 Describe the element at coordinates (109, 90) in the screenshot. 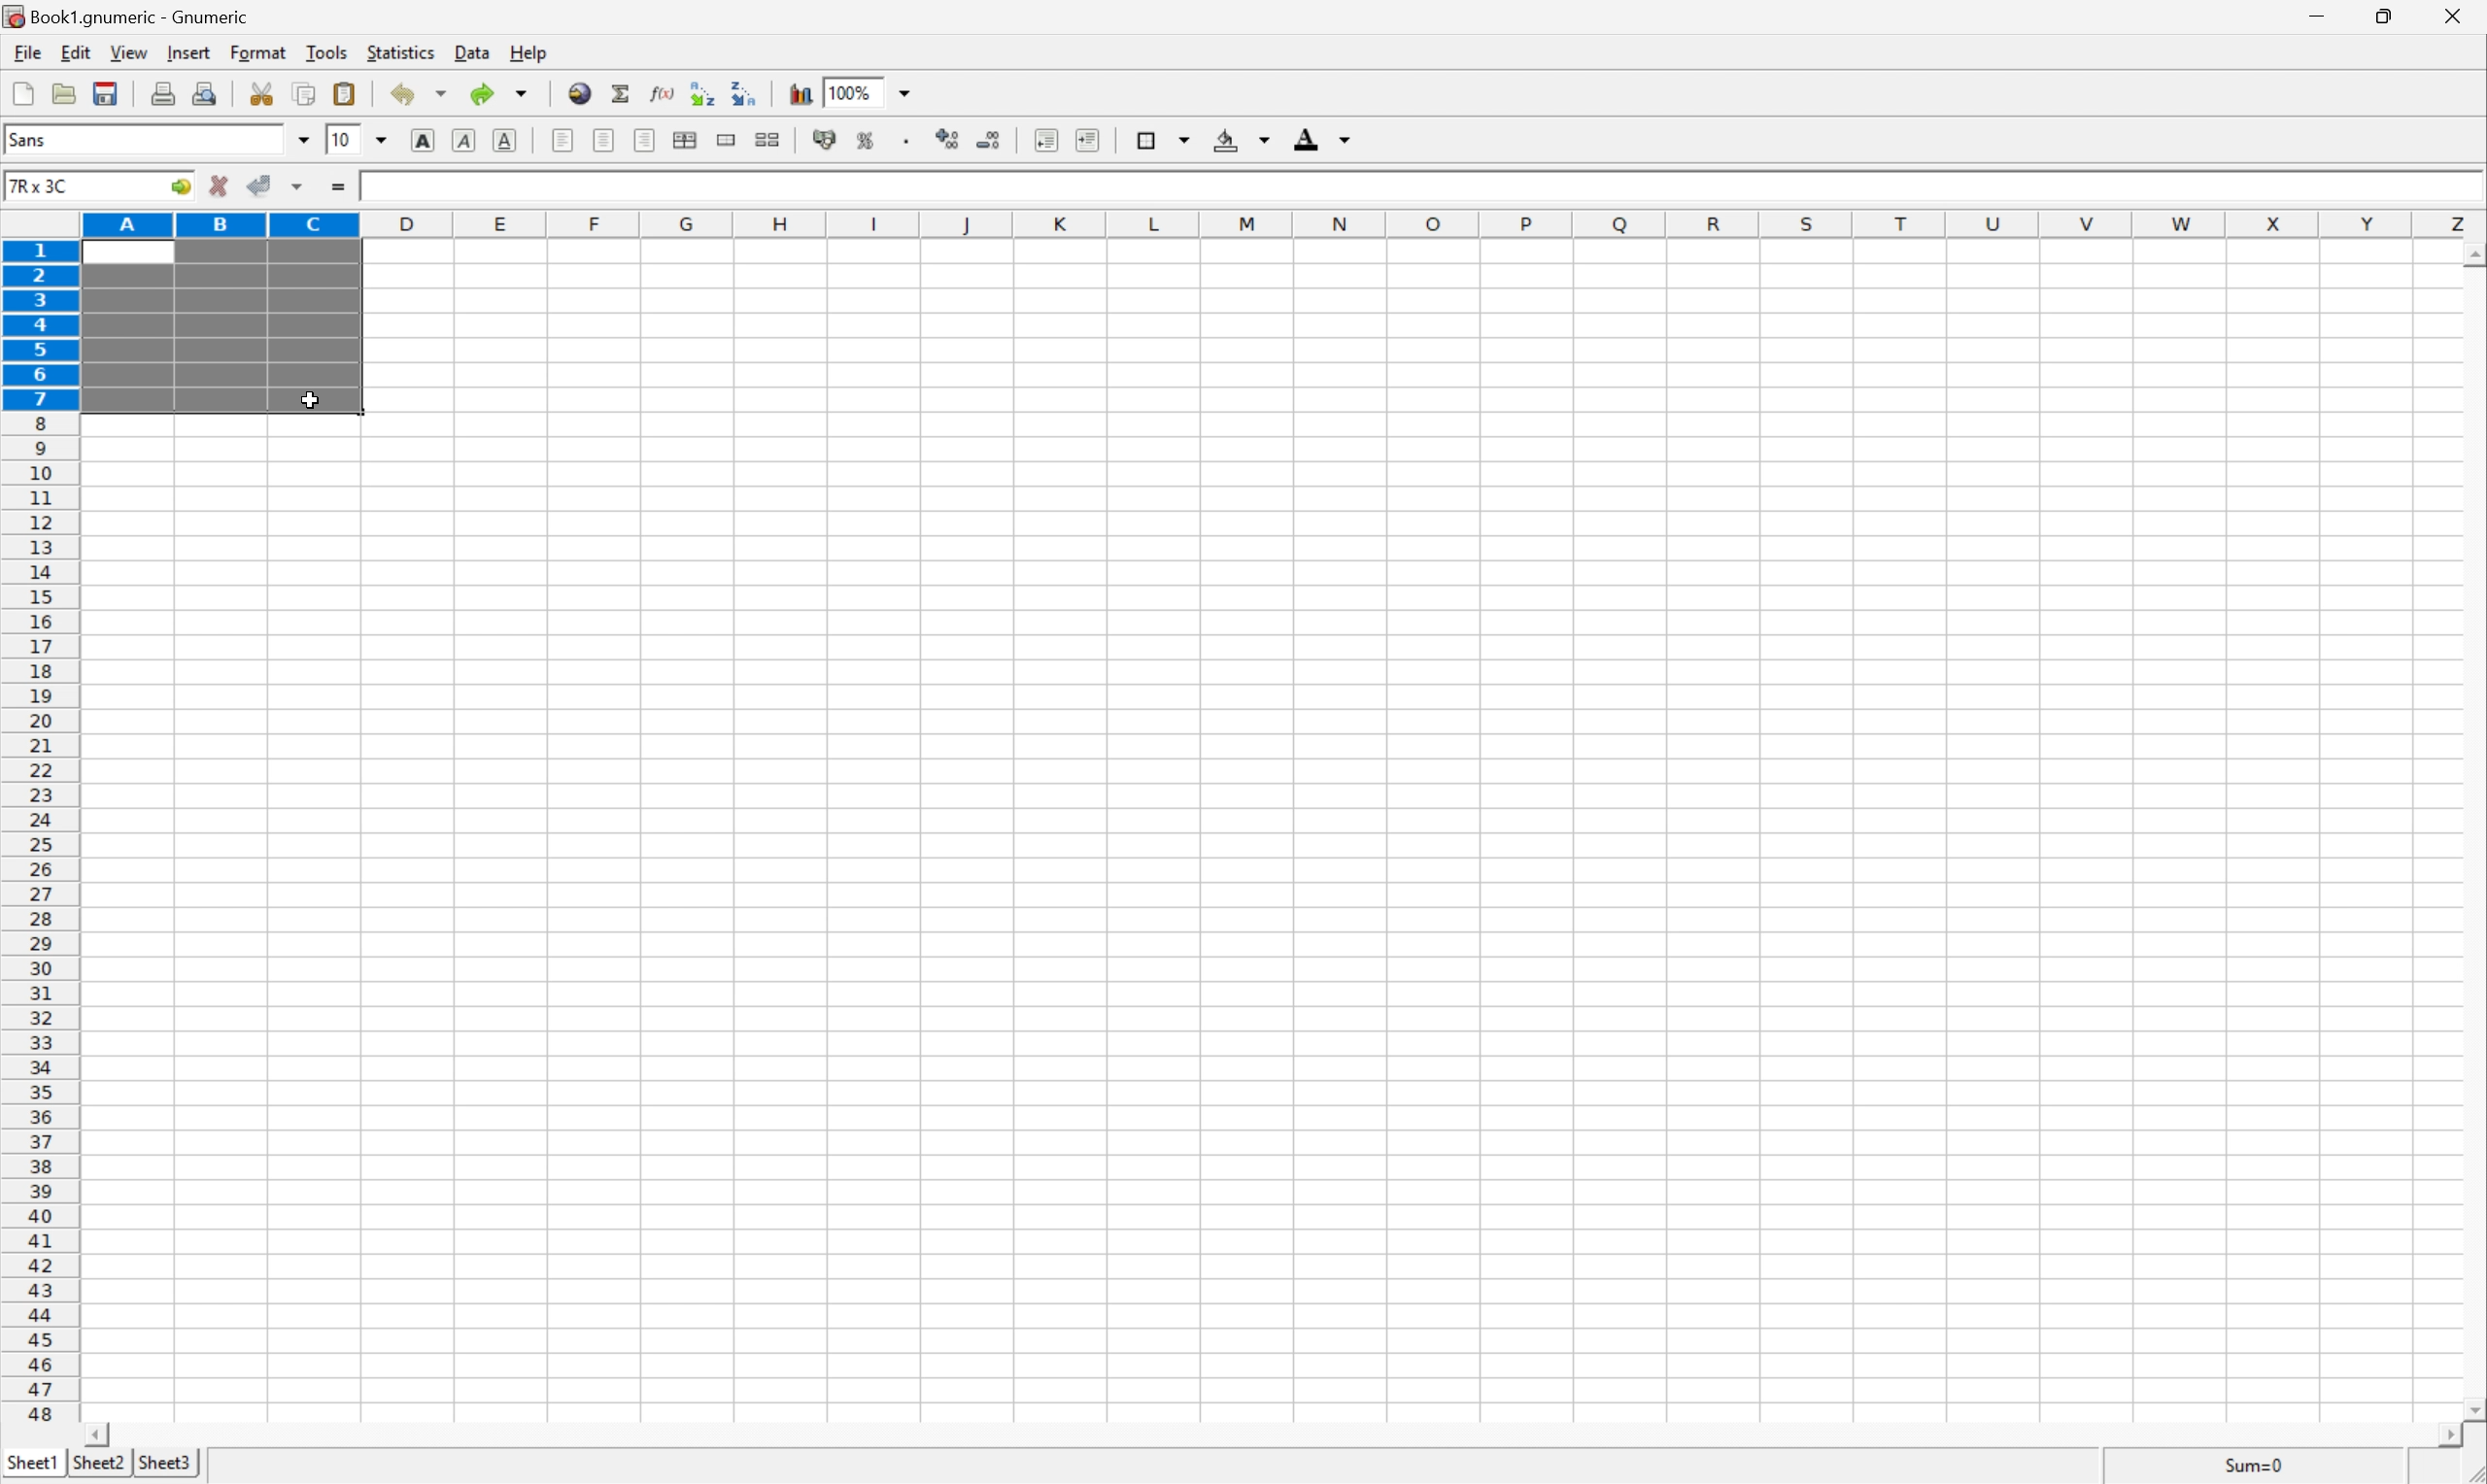

I see `save current workbook` at that location.